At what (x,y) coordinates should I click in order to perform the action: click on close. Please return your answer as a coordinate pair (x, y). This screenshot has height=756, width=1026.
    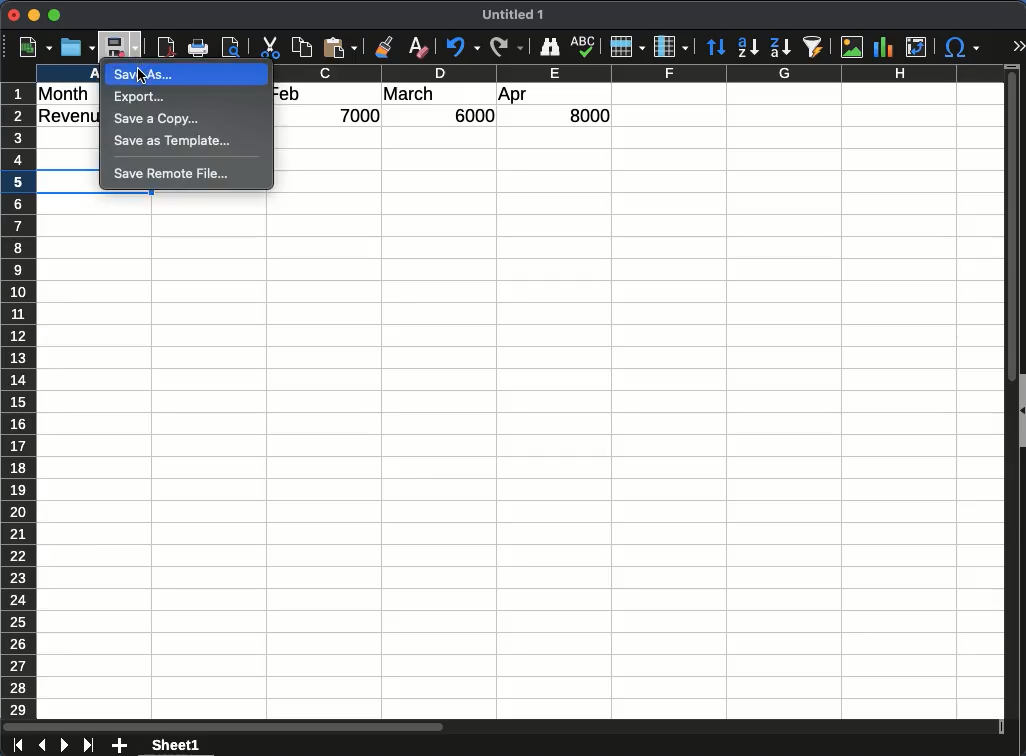
    Looking at the image, I should click on (15, 15).